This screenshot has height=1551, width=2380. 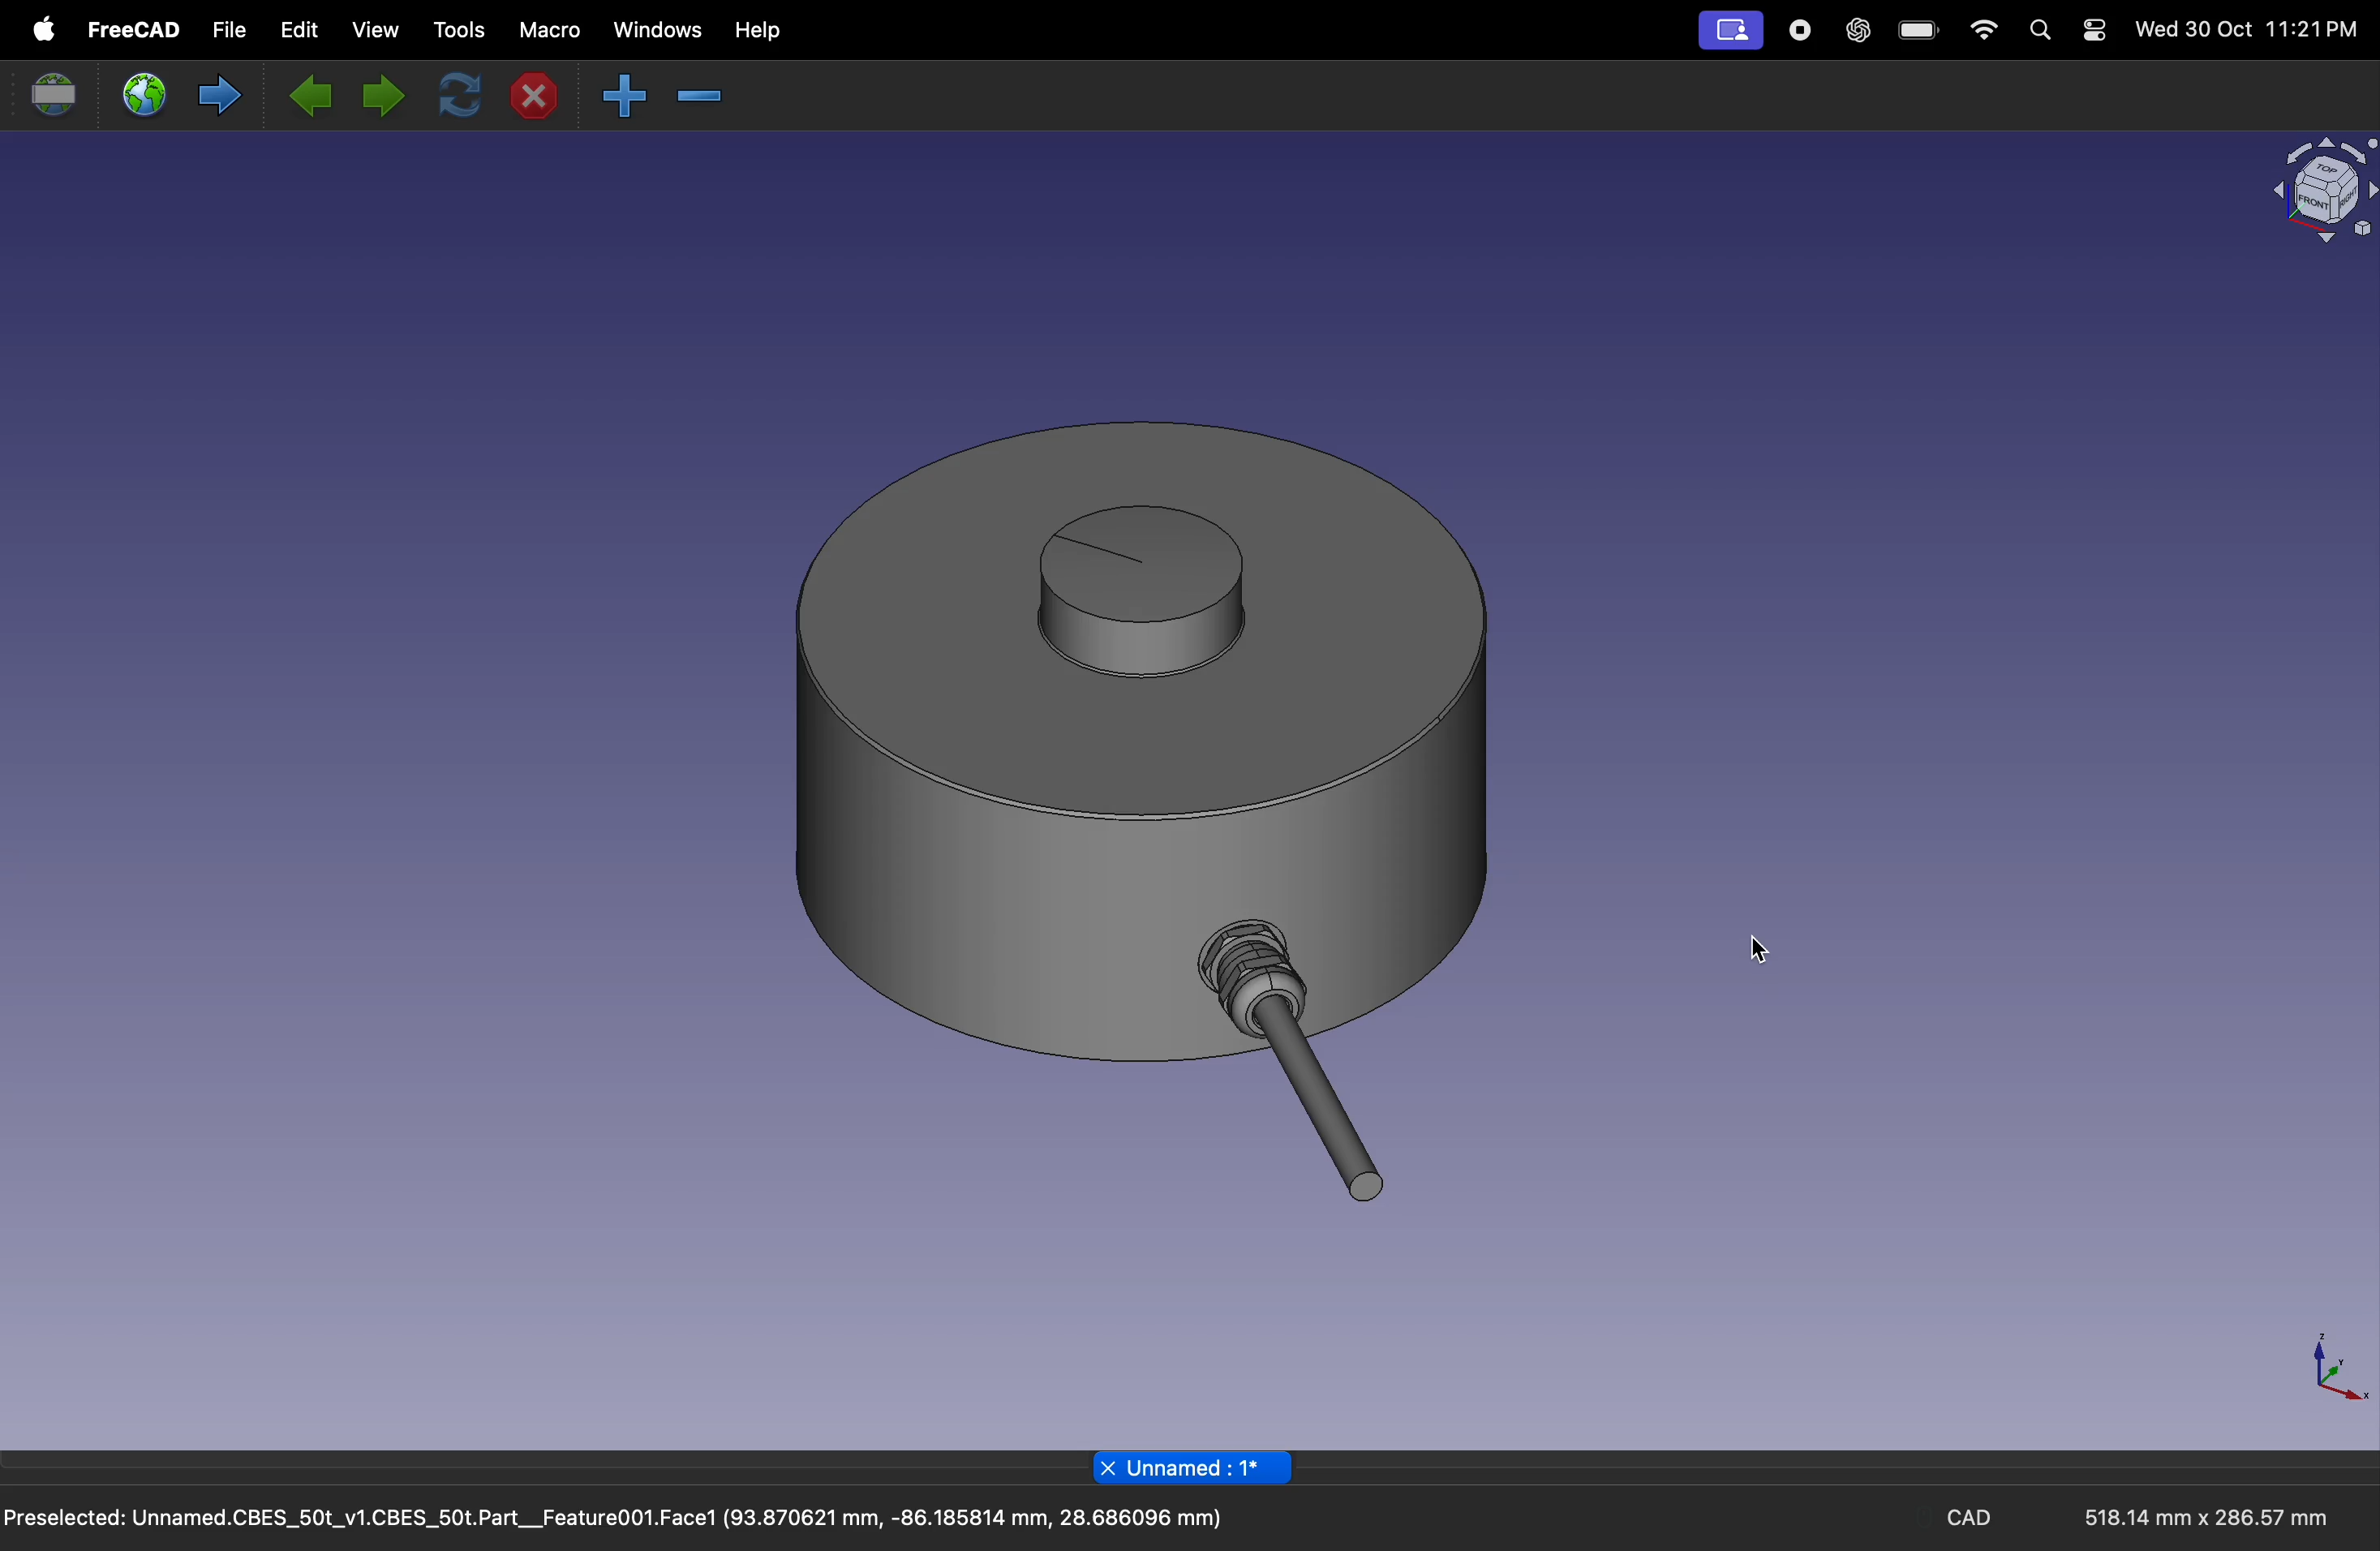 I want to click on previous page, so click(x=316, y=95).